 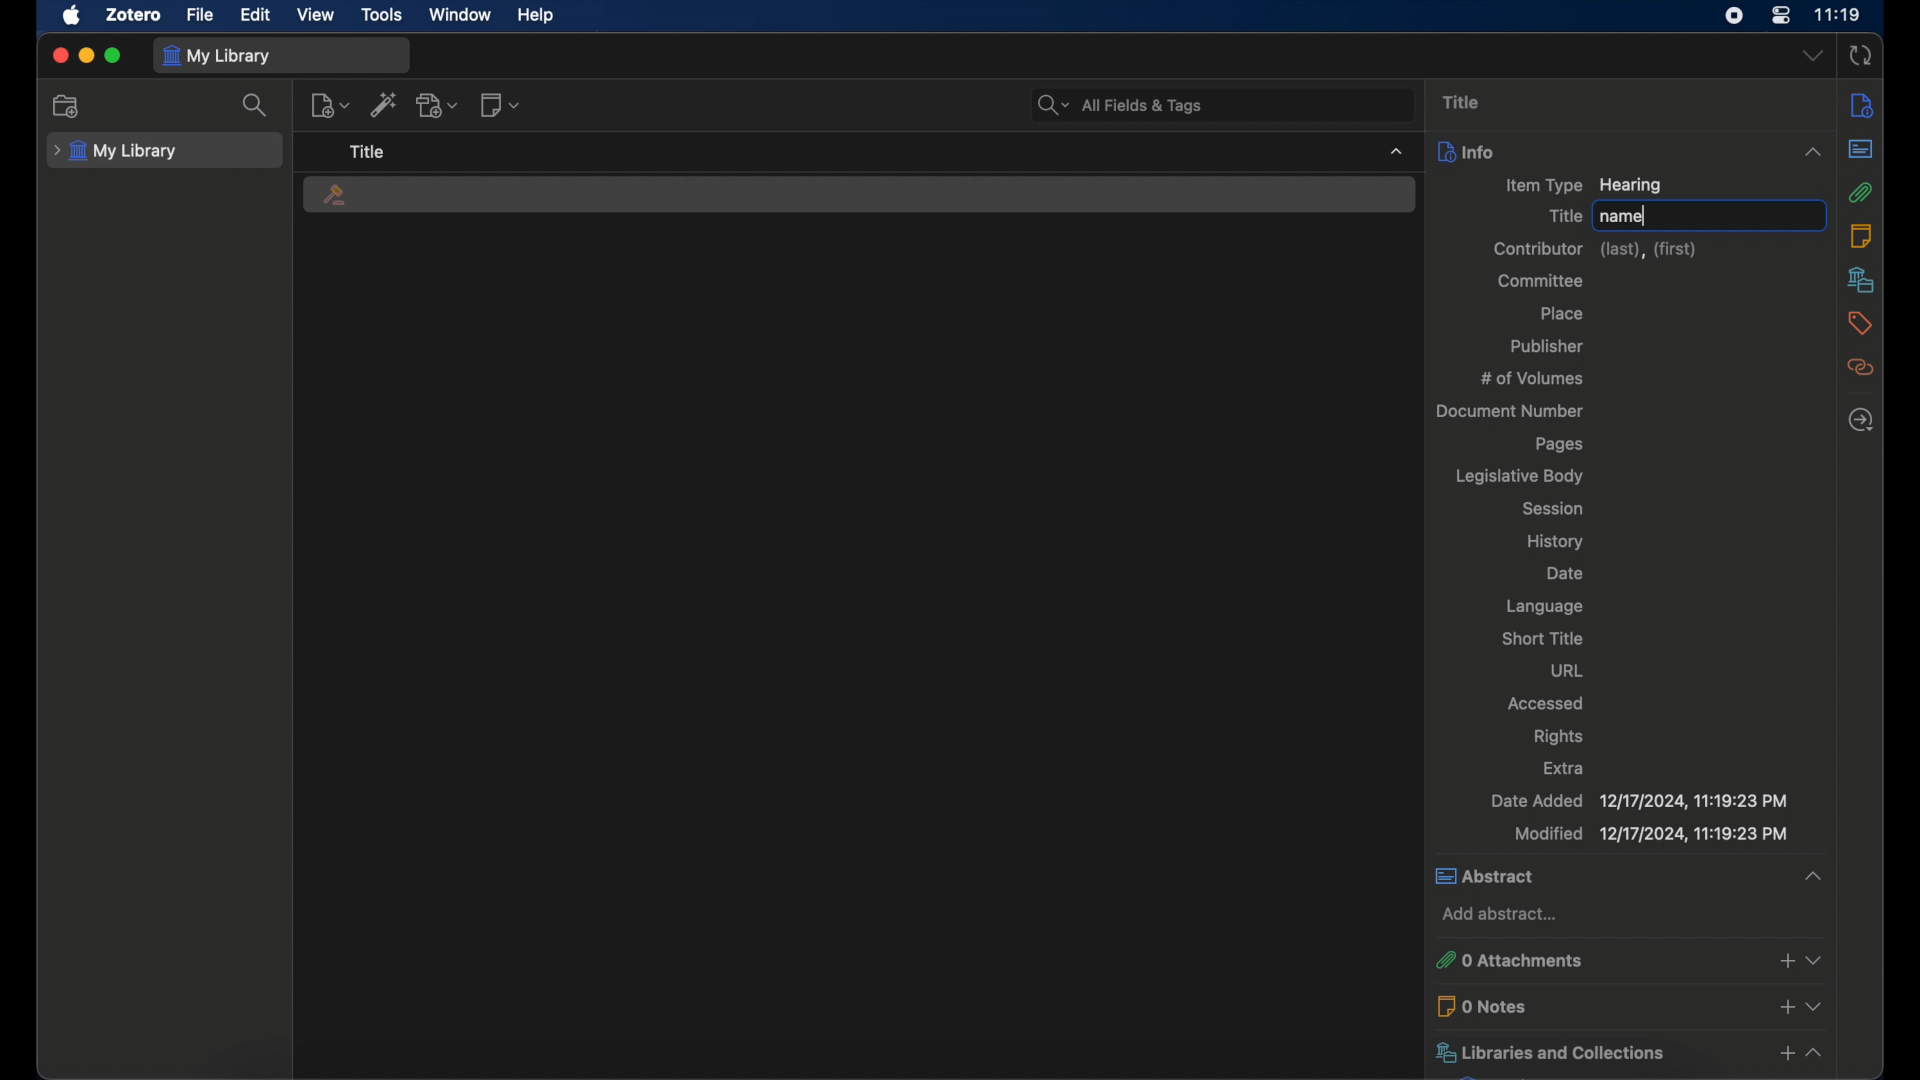 I want to click on session, so click(x=1554, y=508).